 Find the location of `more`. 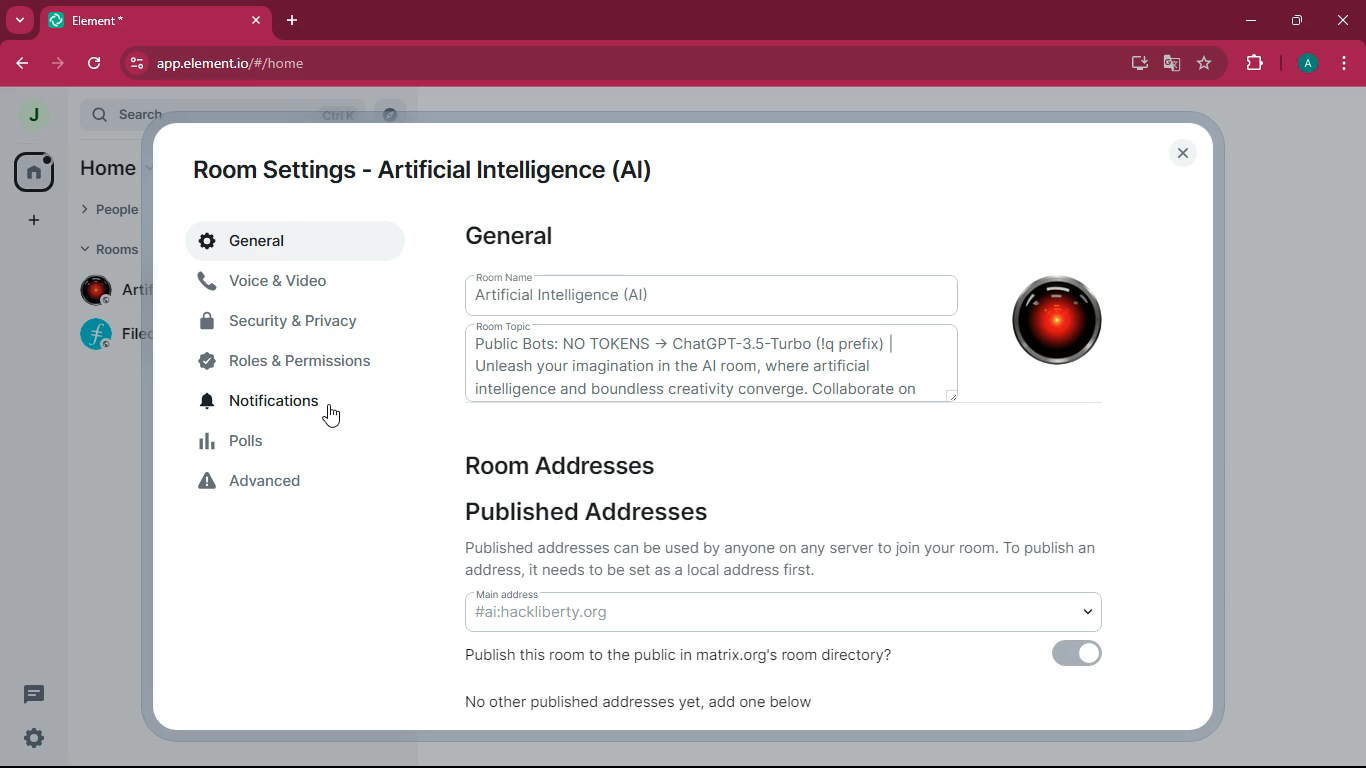

more is located at coordinates (21, 22).